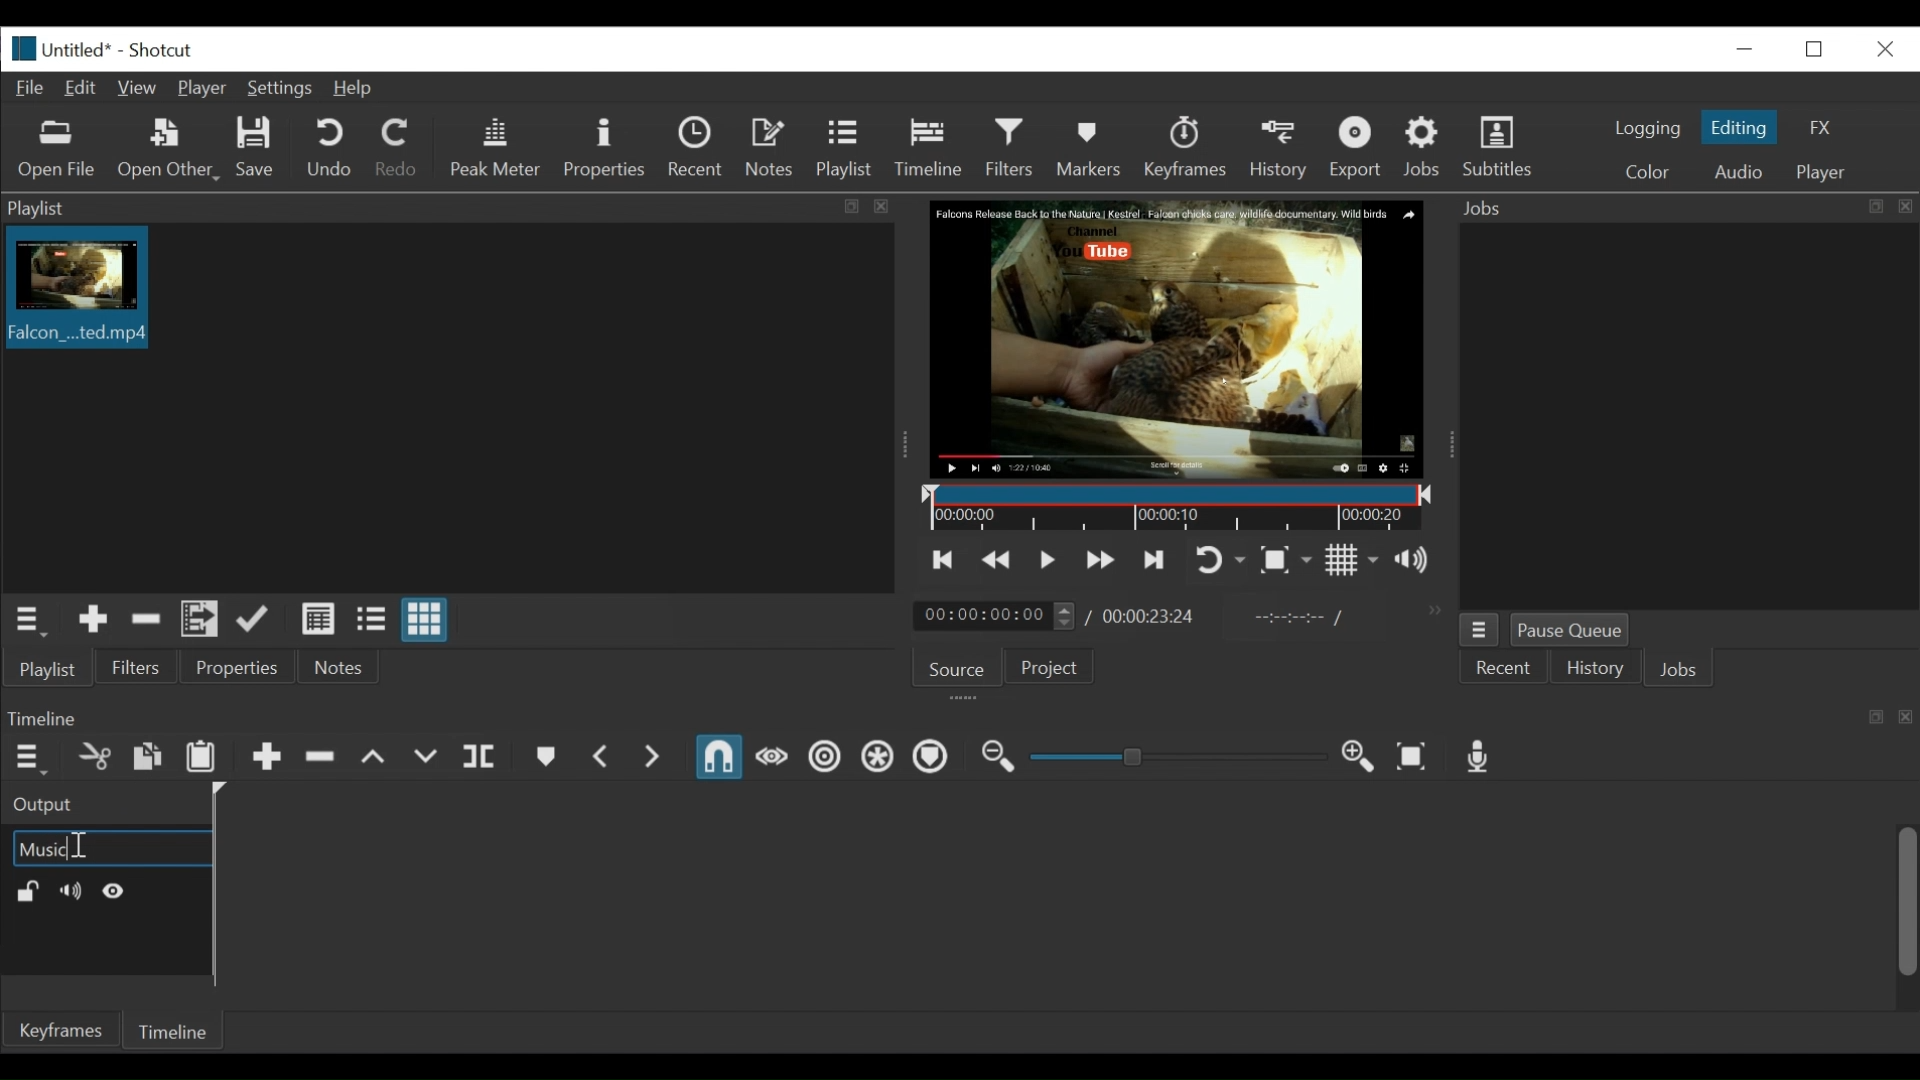 This screenshot has width=1920, height=1080. I want to click on Close, so click(1883, 49).